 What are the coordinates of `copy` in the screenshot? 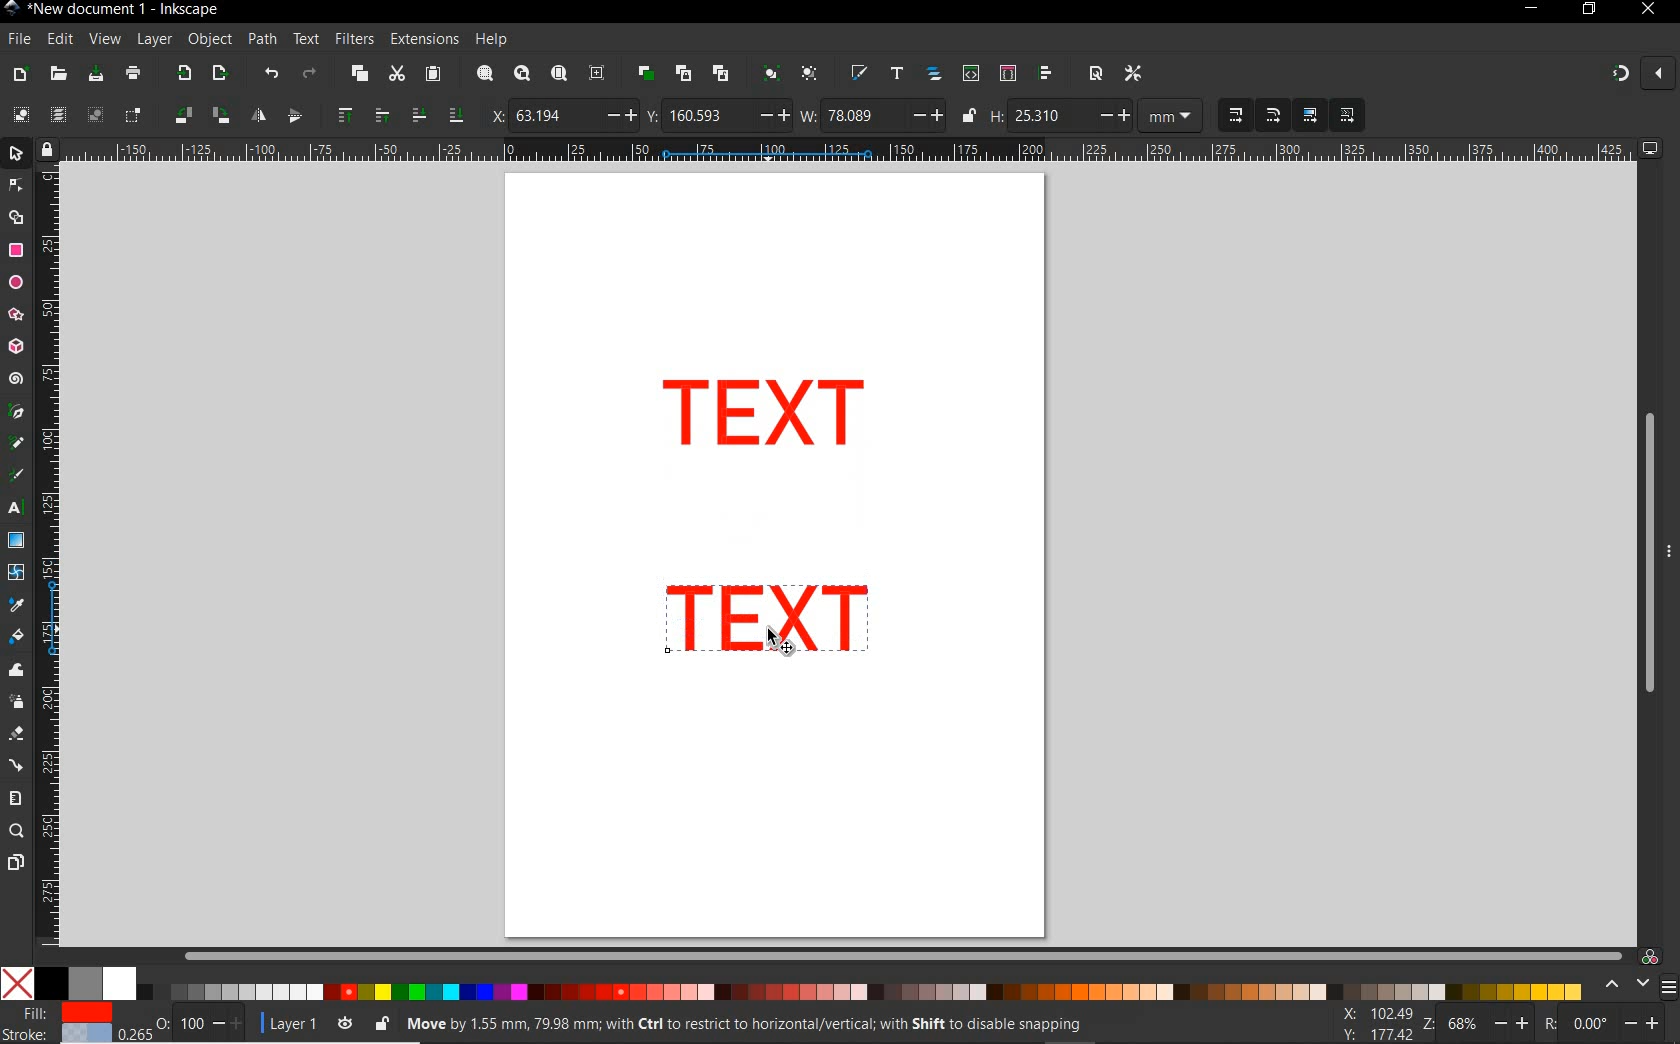 It's located at (357, 75).